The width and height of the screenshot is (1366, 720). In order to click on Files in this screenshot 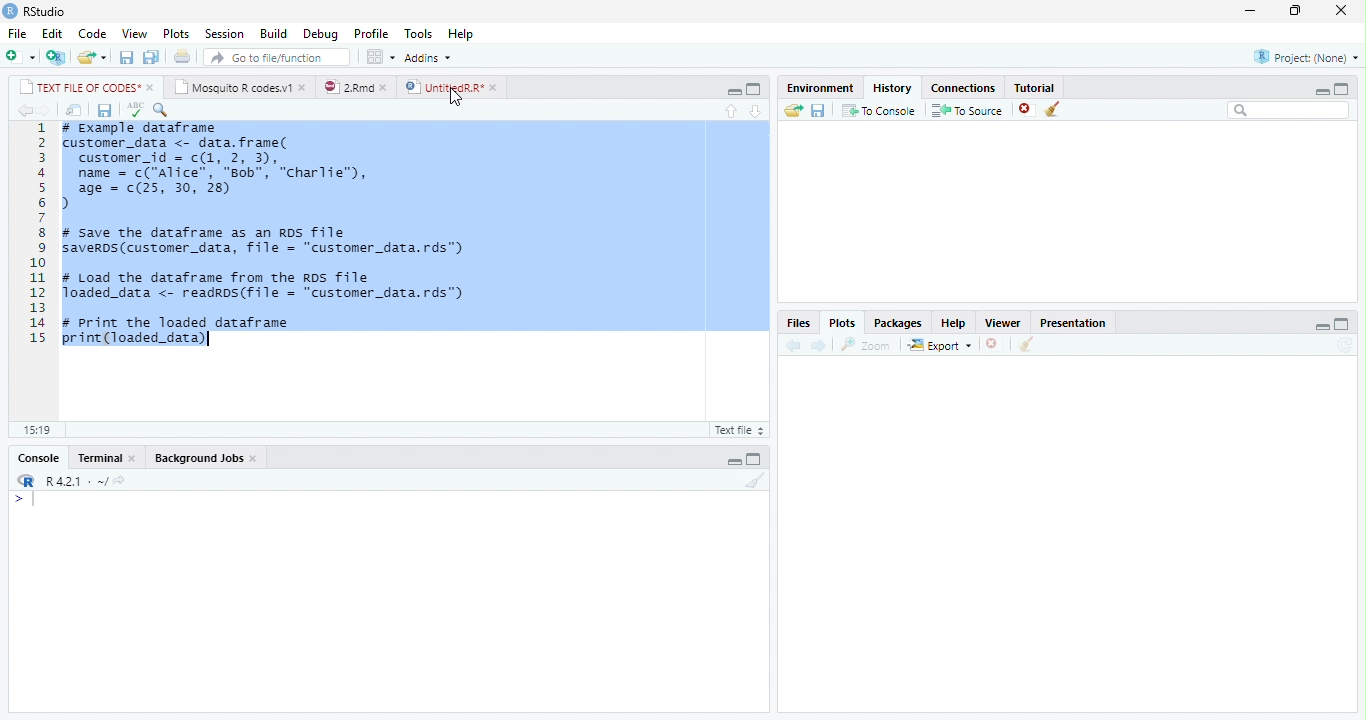, I will do `click(798, 323)`.